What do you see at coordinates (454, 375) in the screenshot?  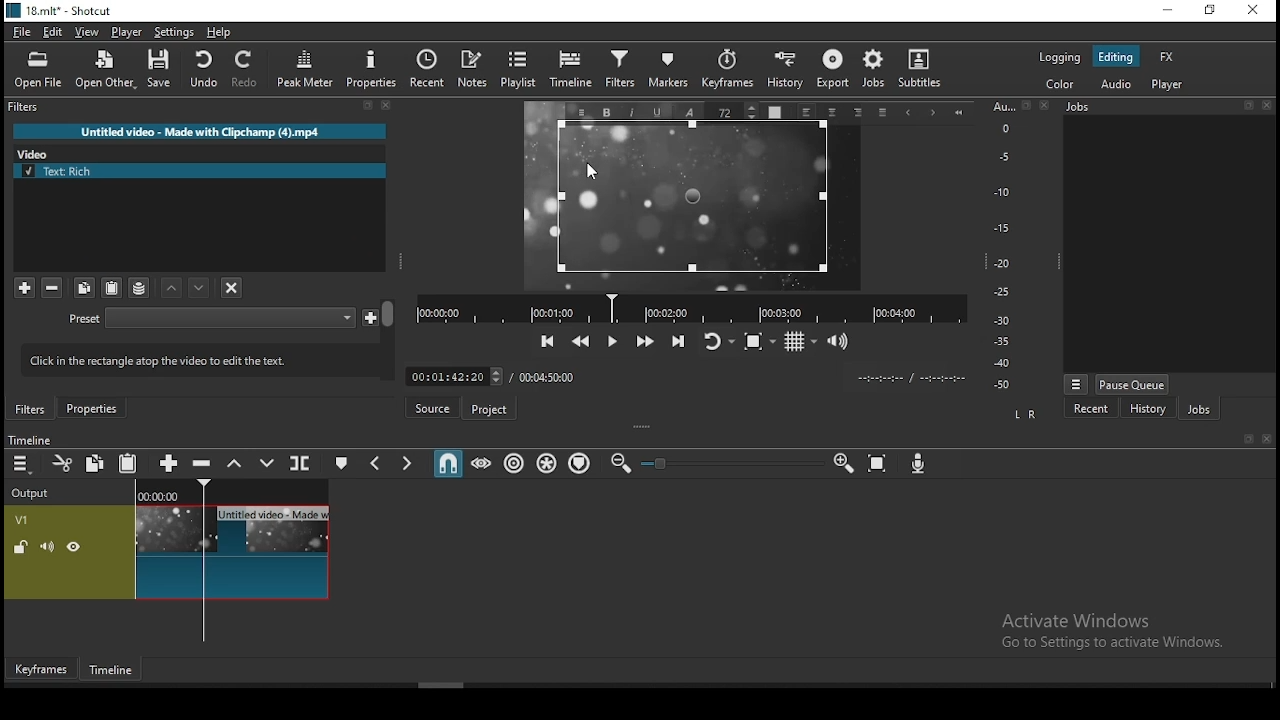 I see `Frame Time` at bounding box center [454, 375].